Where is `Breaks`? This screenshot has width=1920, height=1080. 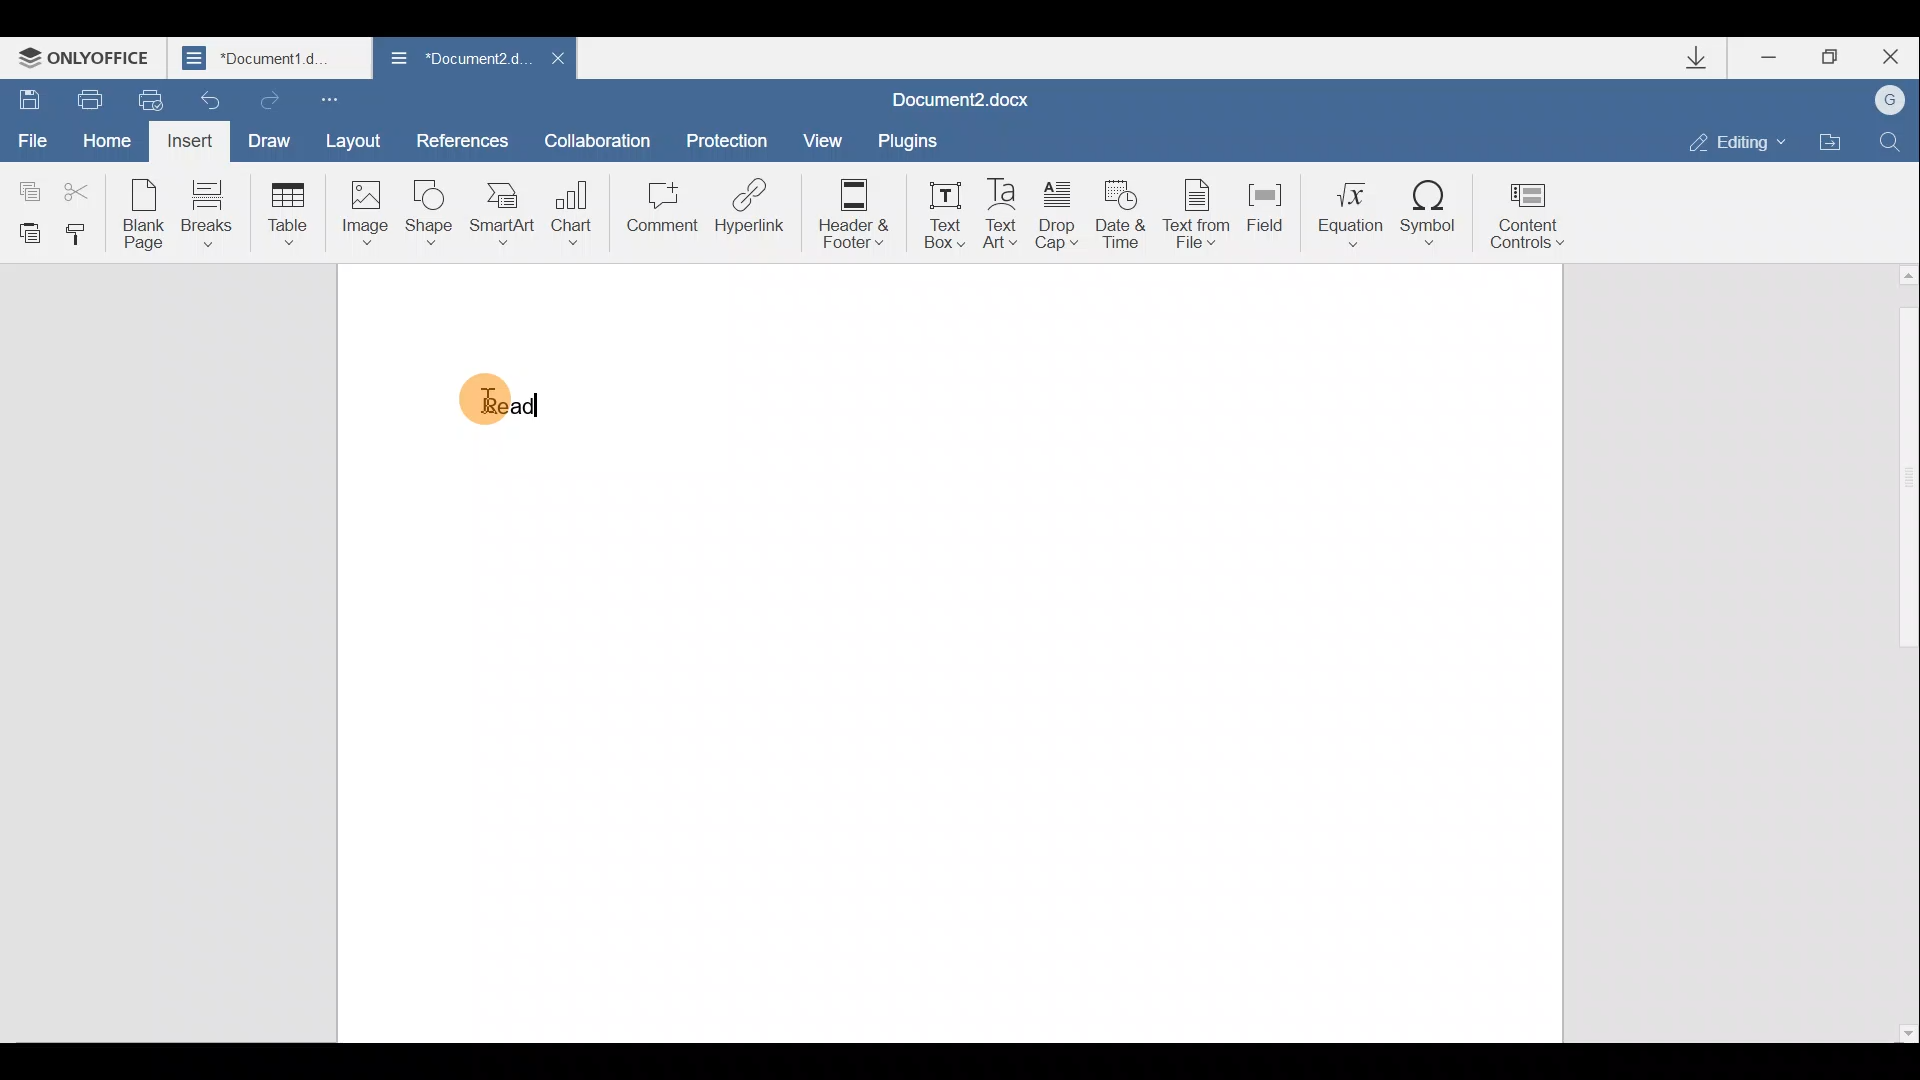 Breaks is located at coordinates (208, 212).